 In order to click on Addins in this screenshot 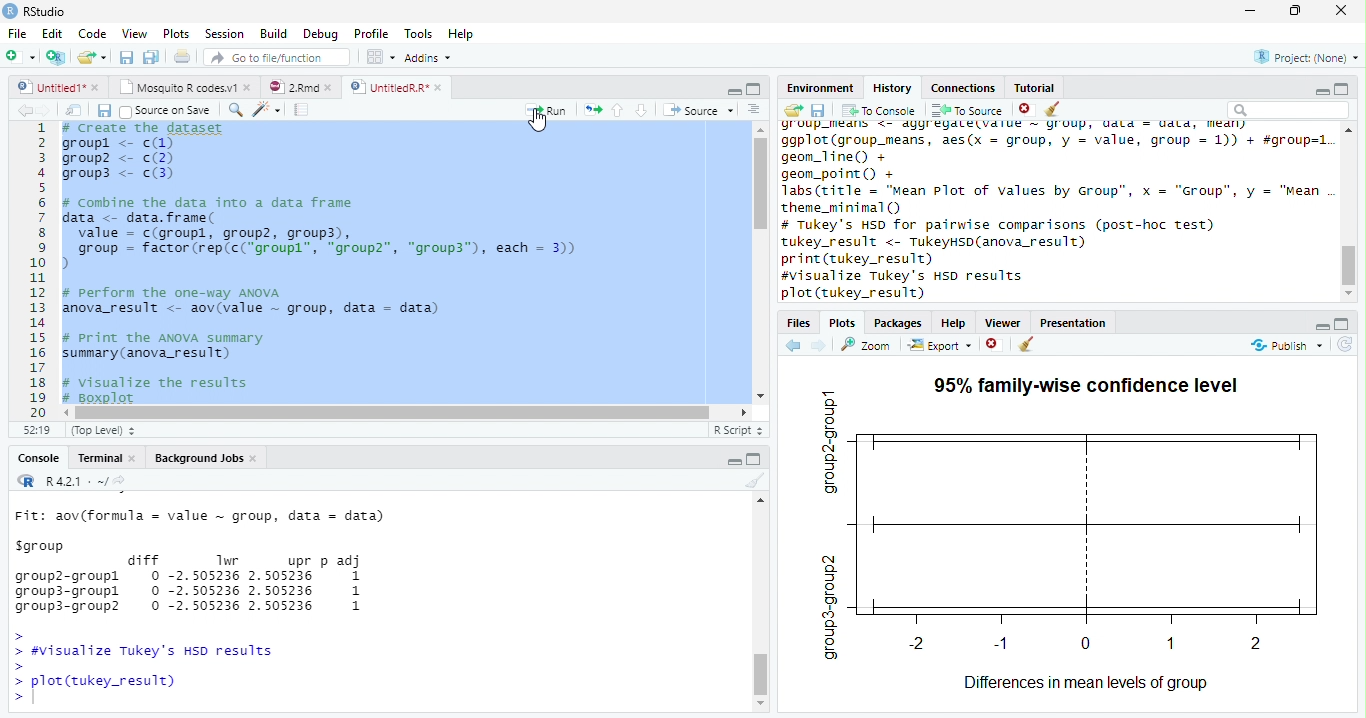, I will do `click(429, 59)`.